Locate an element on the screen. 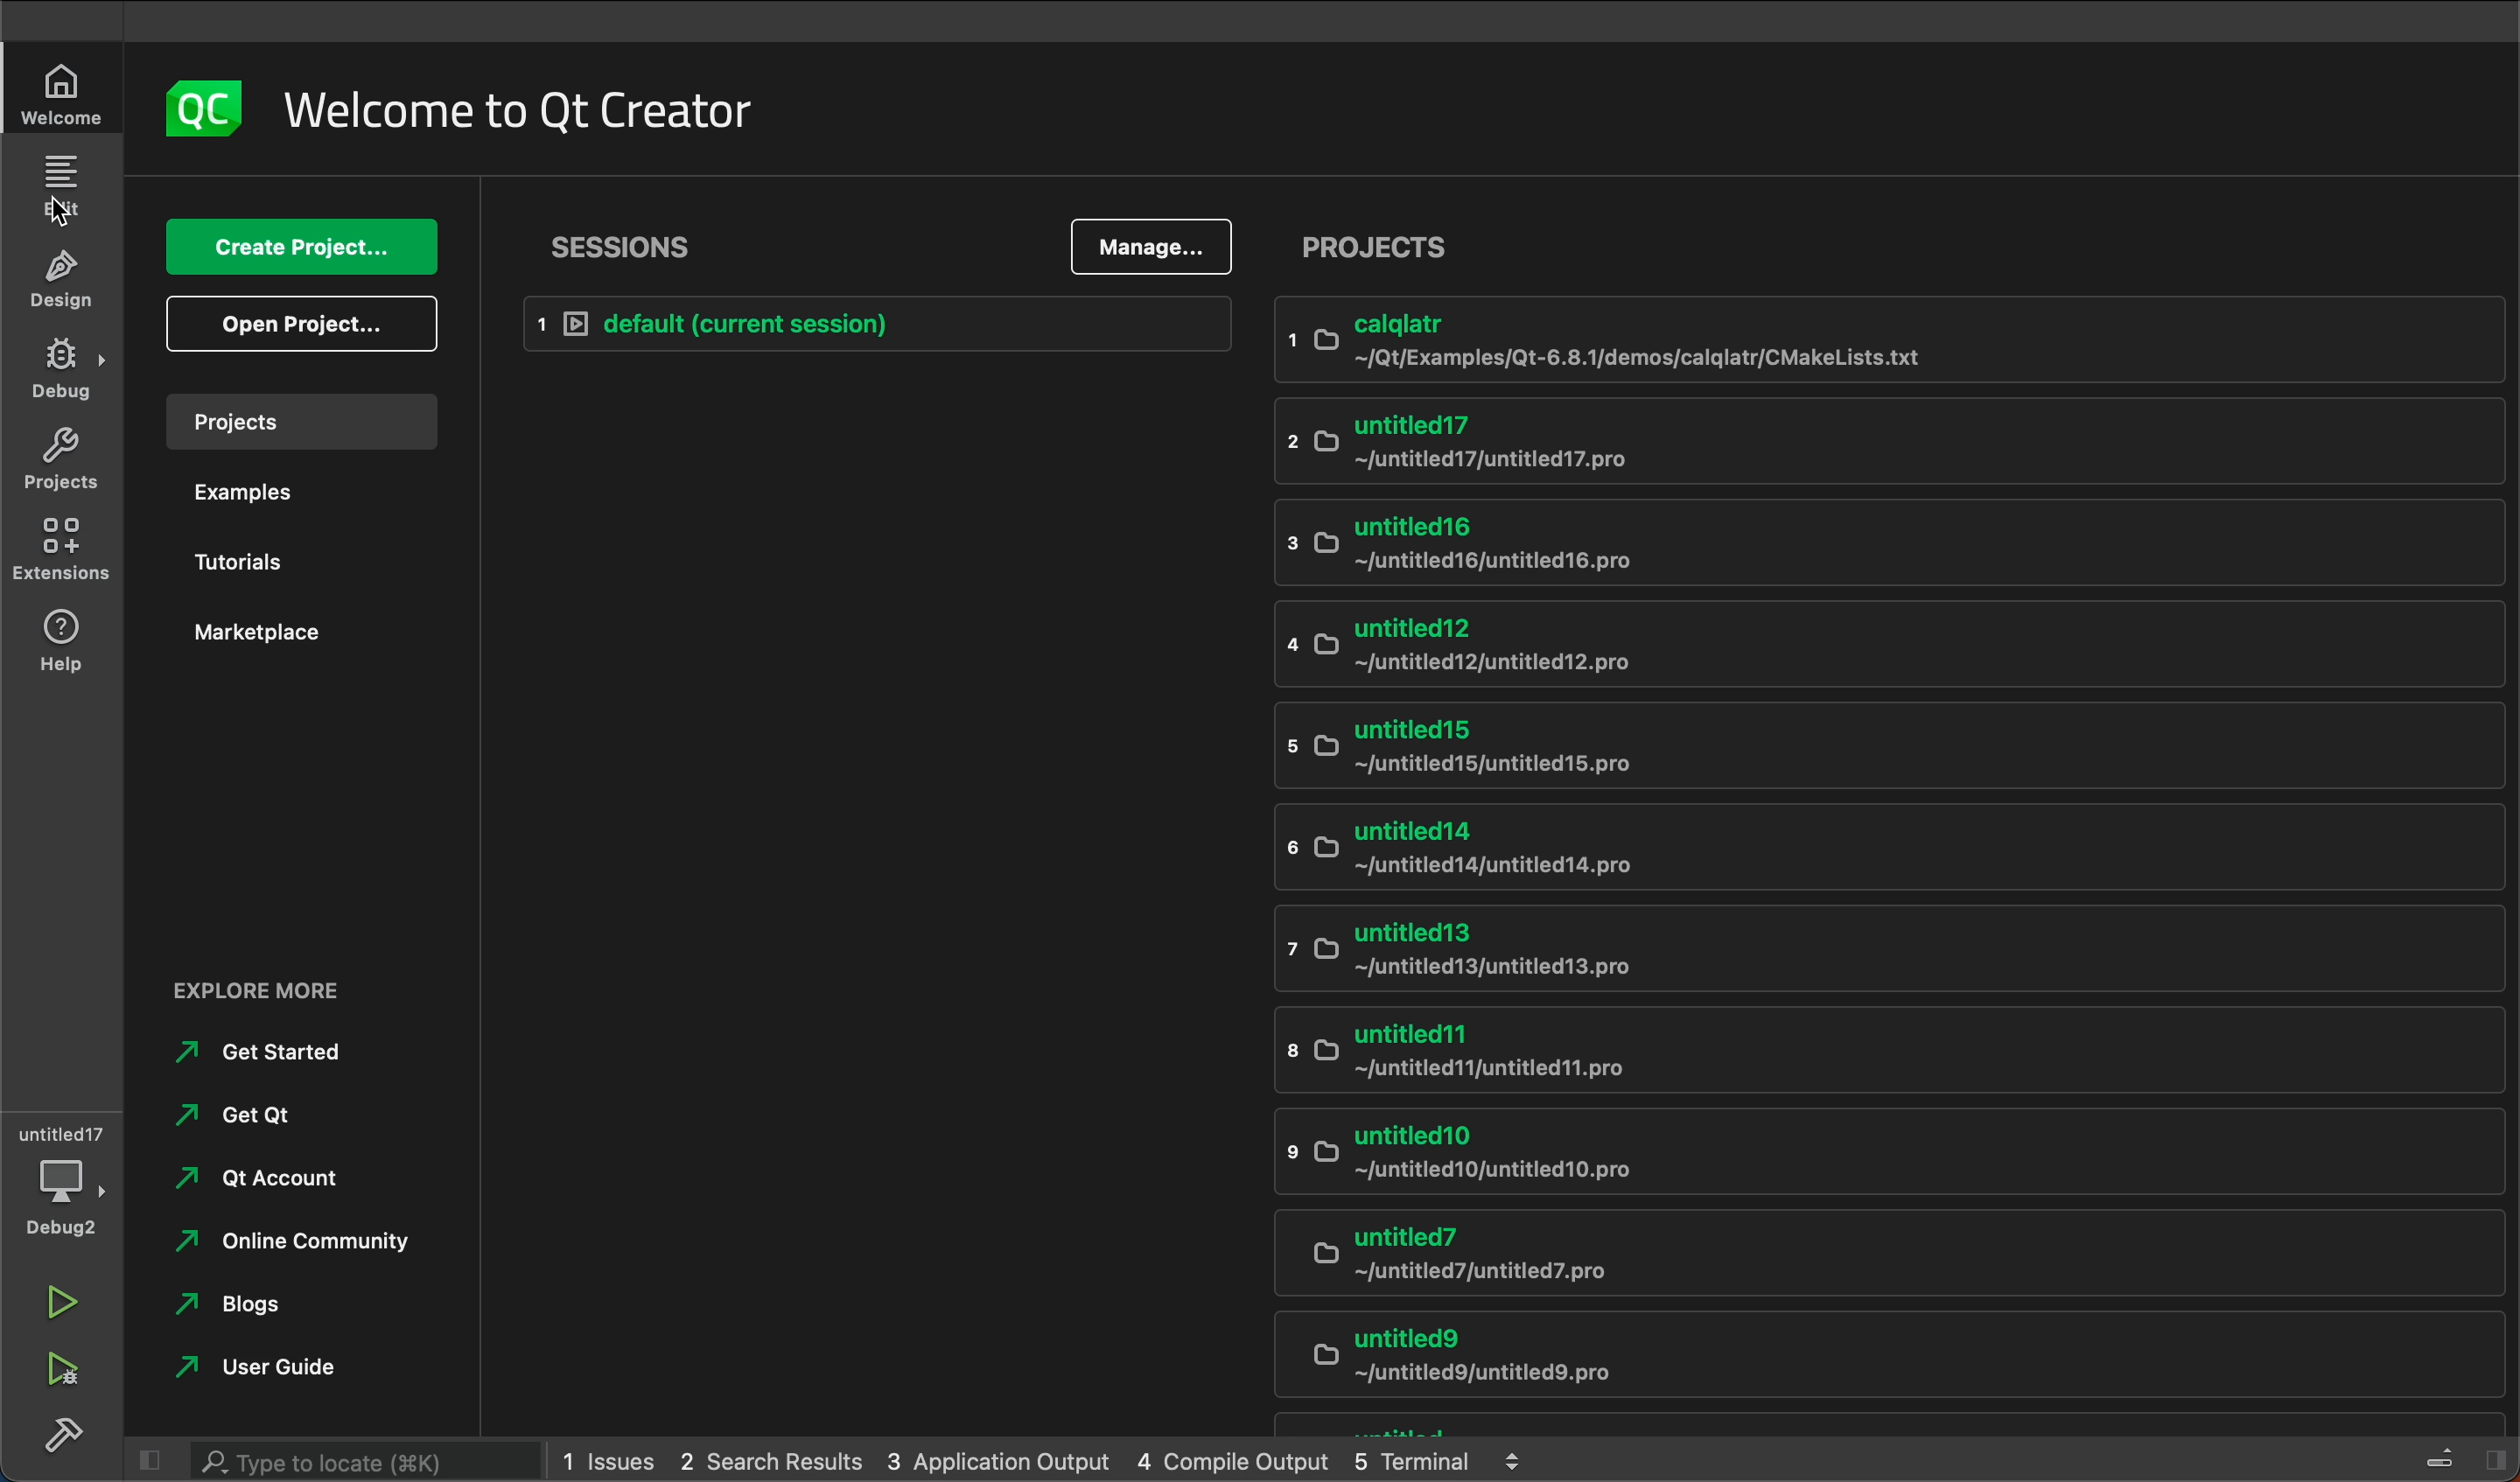  untitled11 is located at coordinates (1854, 1052).